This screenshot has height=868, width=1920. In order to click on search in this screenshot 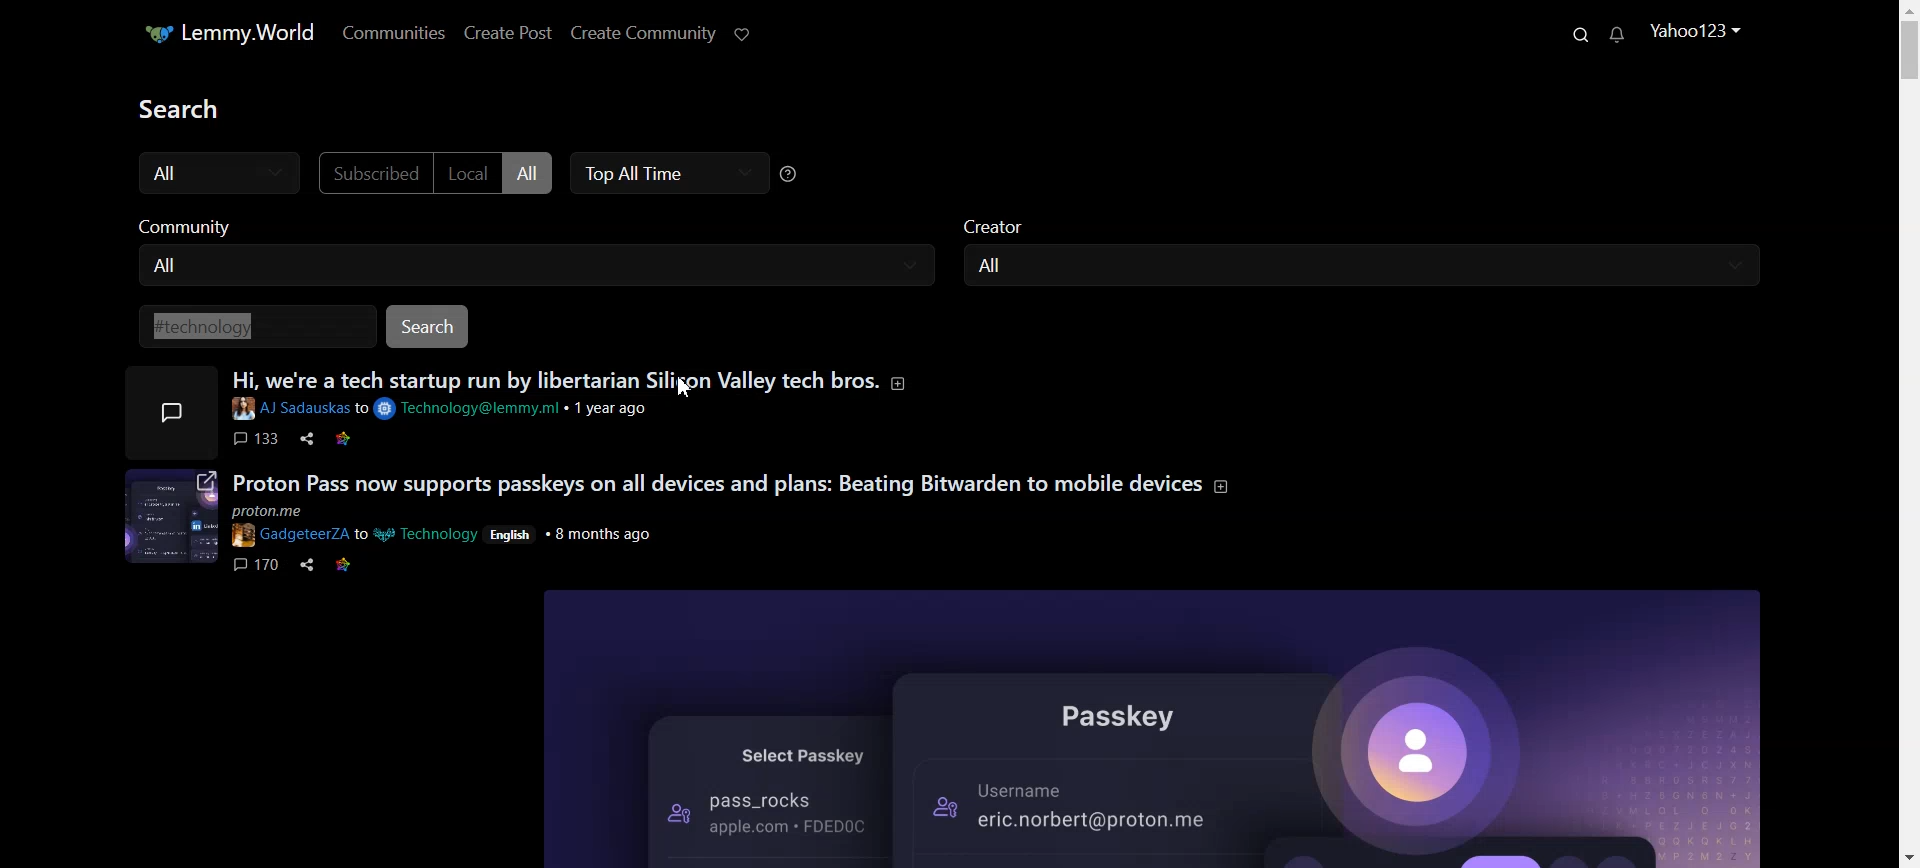, I will do `click(177, 108)`.